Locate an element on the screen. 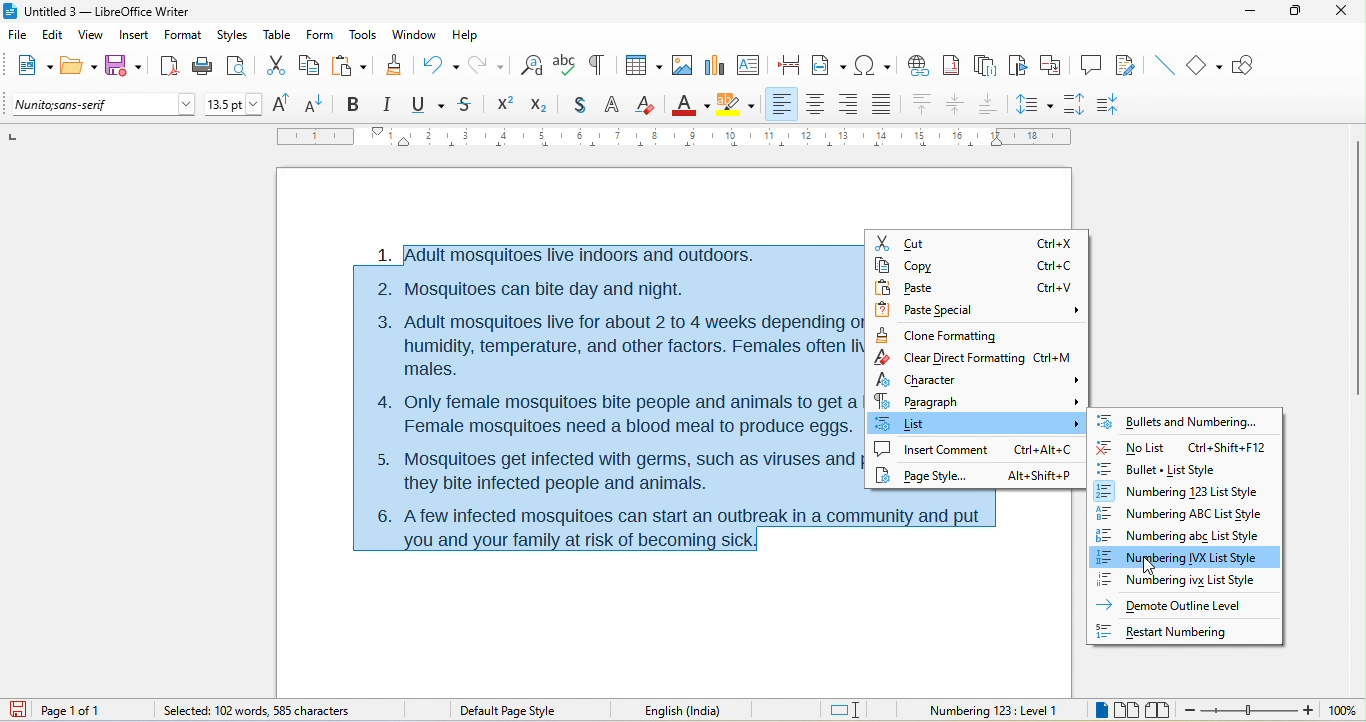 The image size is (1366, 722). character highlighting is located at coordinates (740, 104).